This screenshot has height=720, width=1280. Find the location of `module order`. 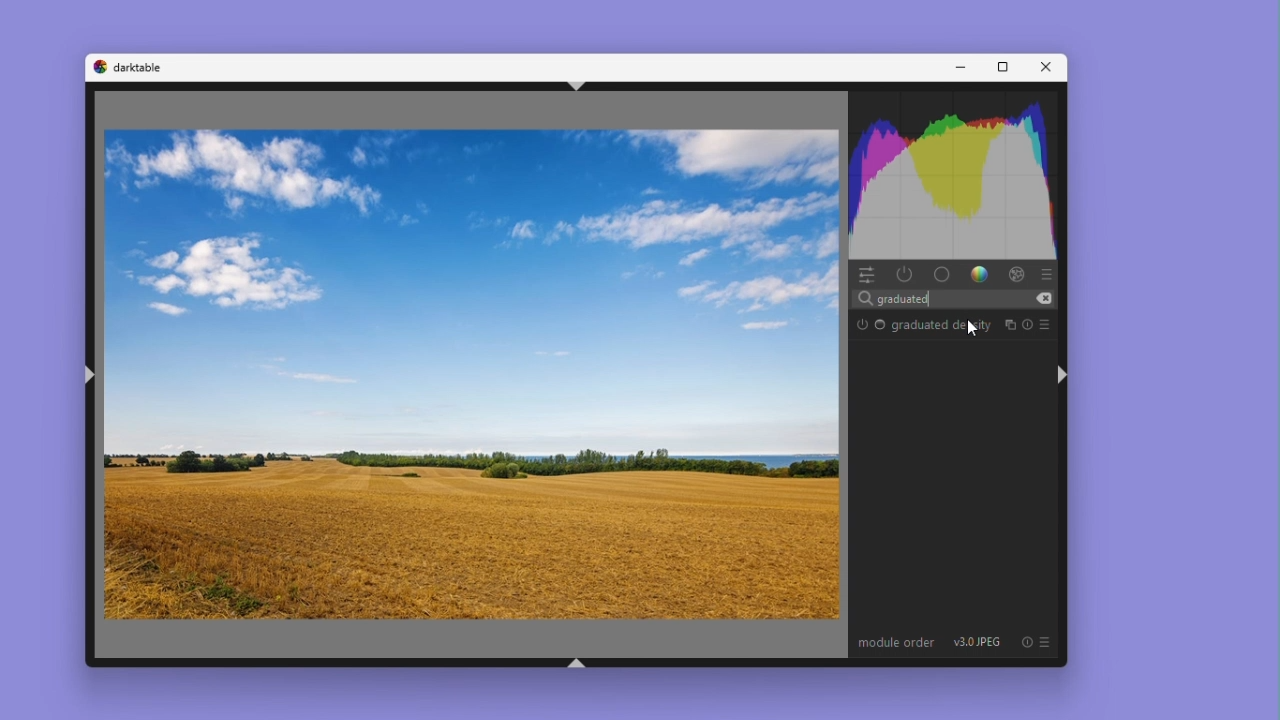

module order is located at coordinates (896, 643).